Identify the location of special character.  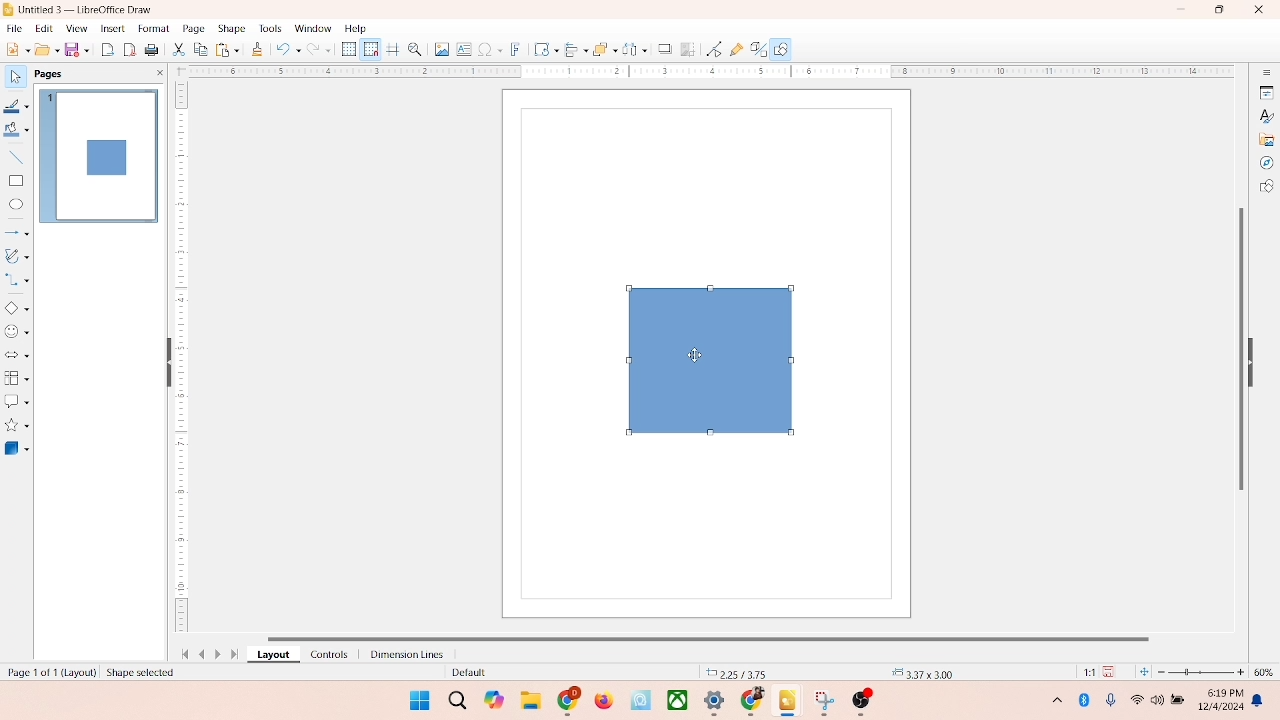
(490, 49).